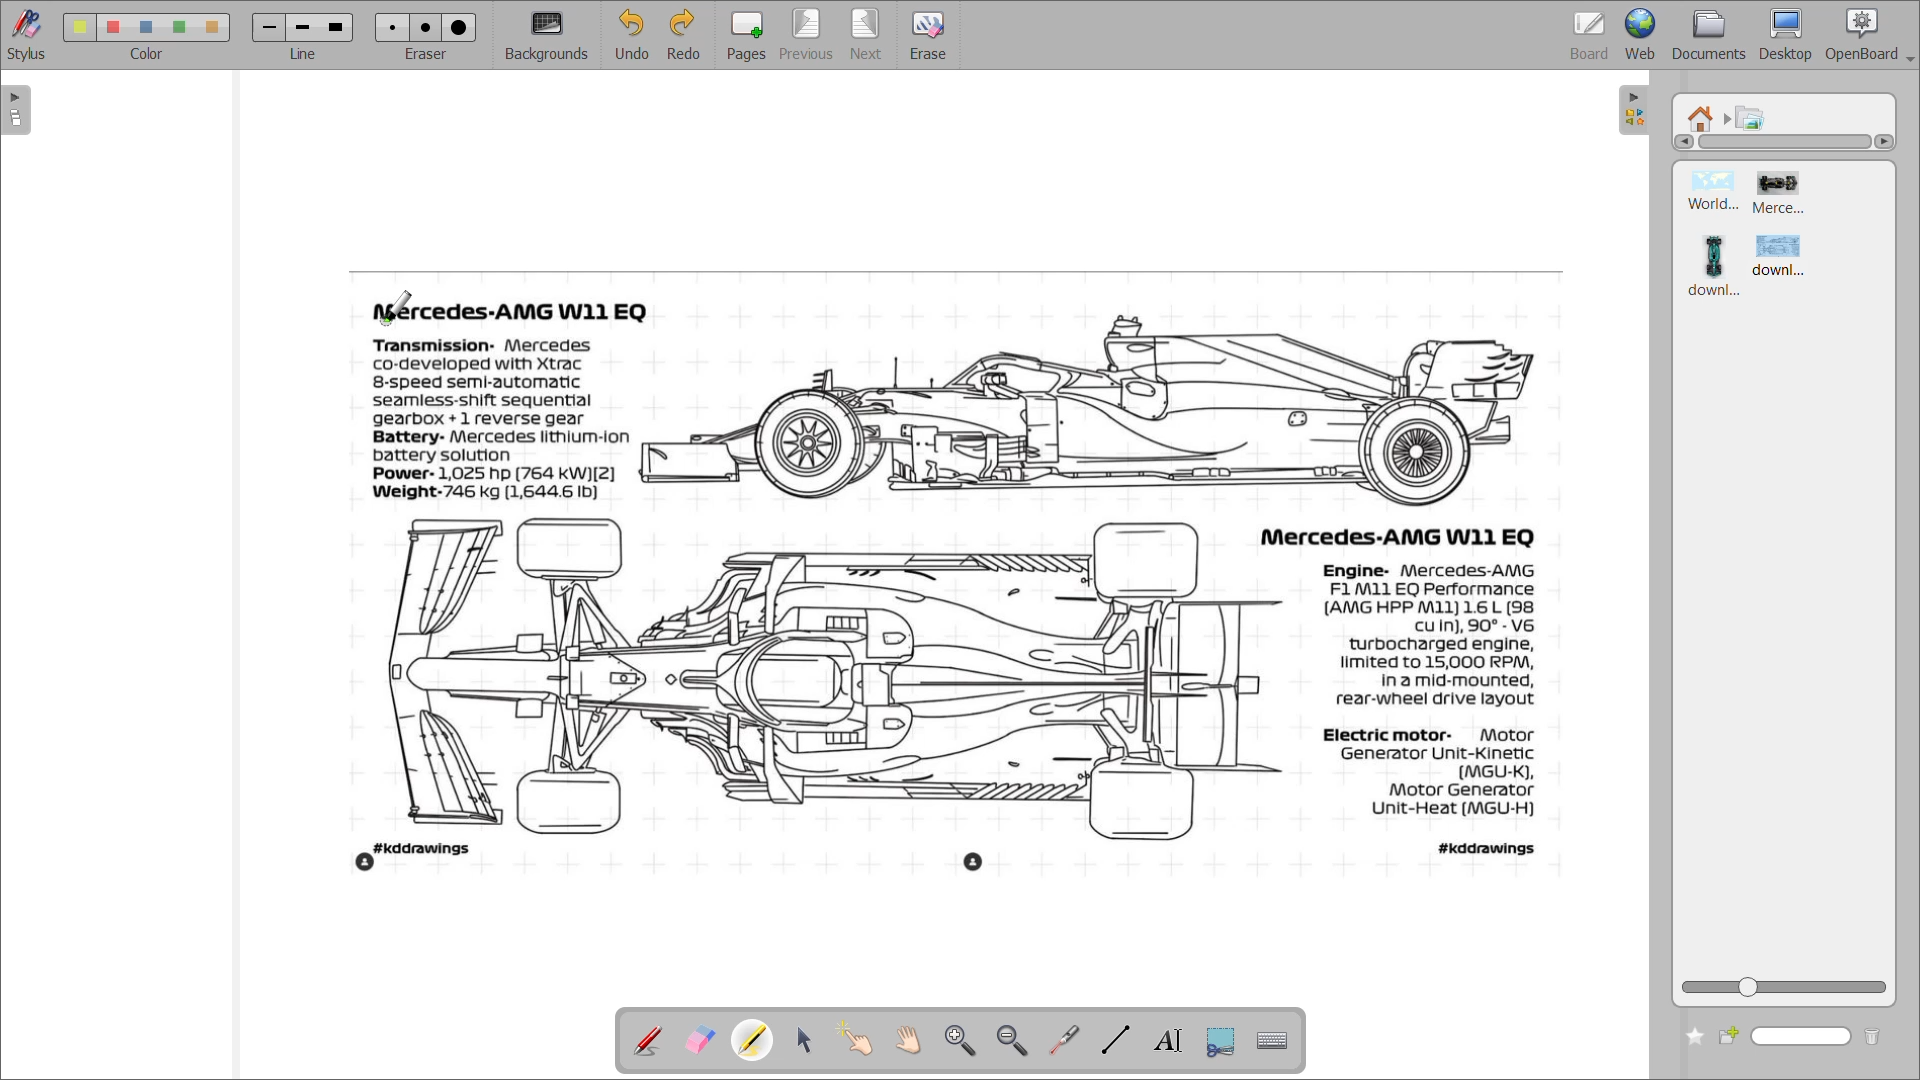 The height and width of the screenshot is (1080, 1920). Describe the element at coordinates (1717, 191) in the screenshot. I see `image 1` at that location.